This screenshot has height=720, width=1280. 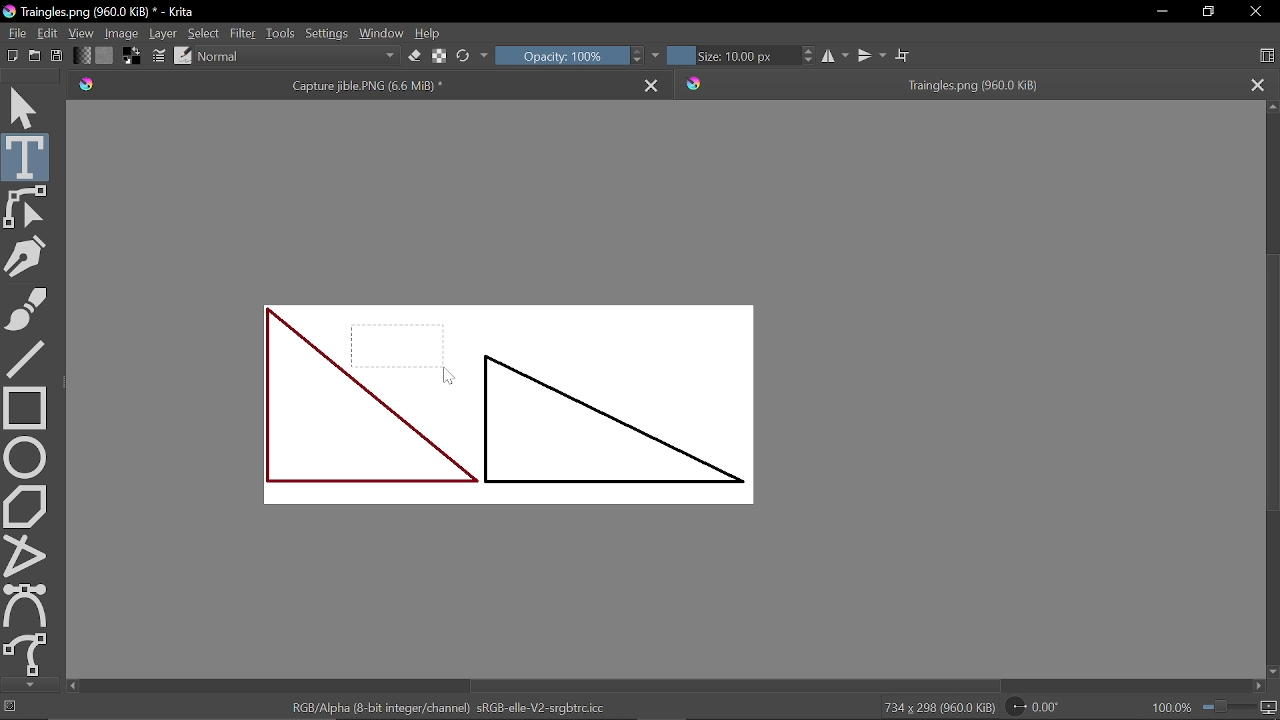 I want to click on Restore down, so click(x=1211, y=13).